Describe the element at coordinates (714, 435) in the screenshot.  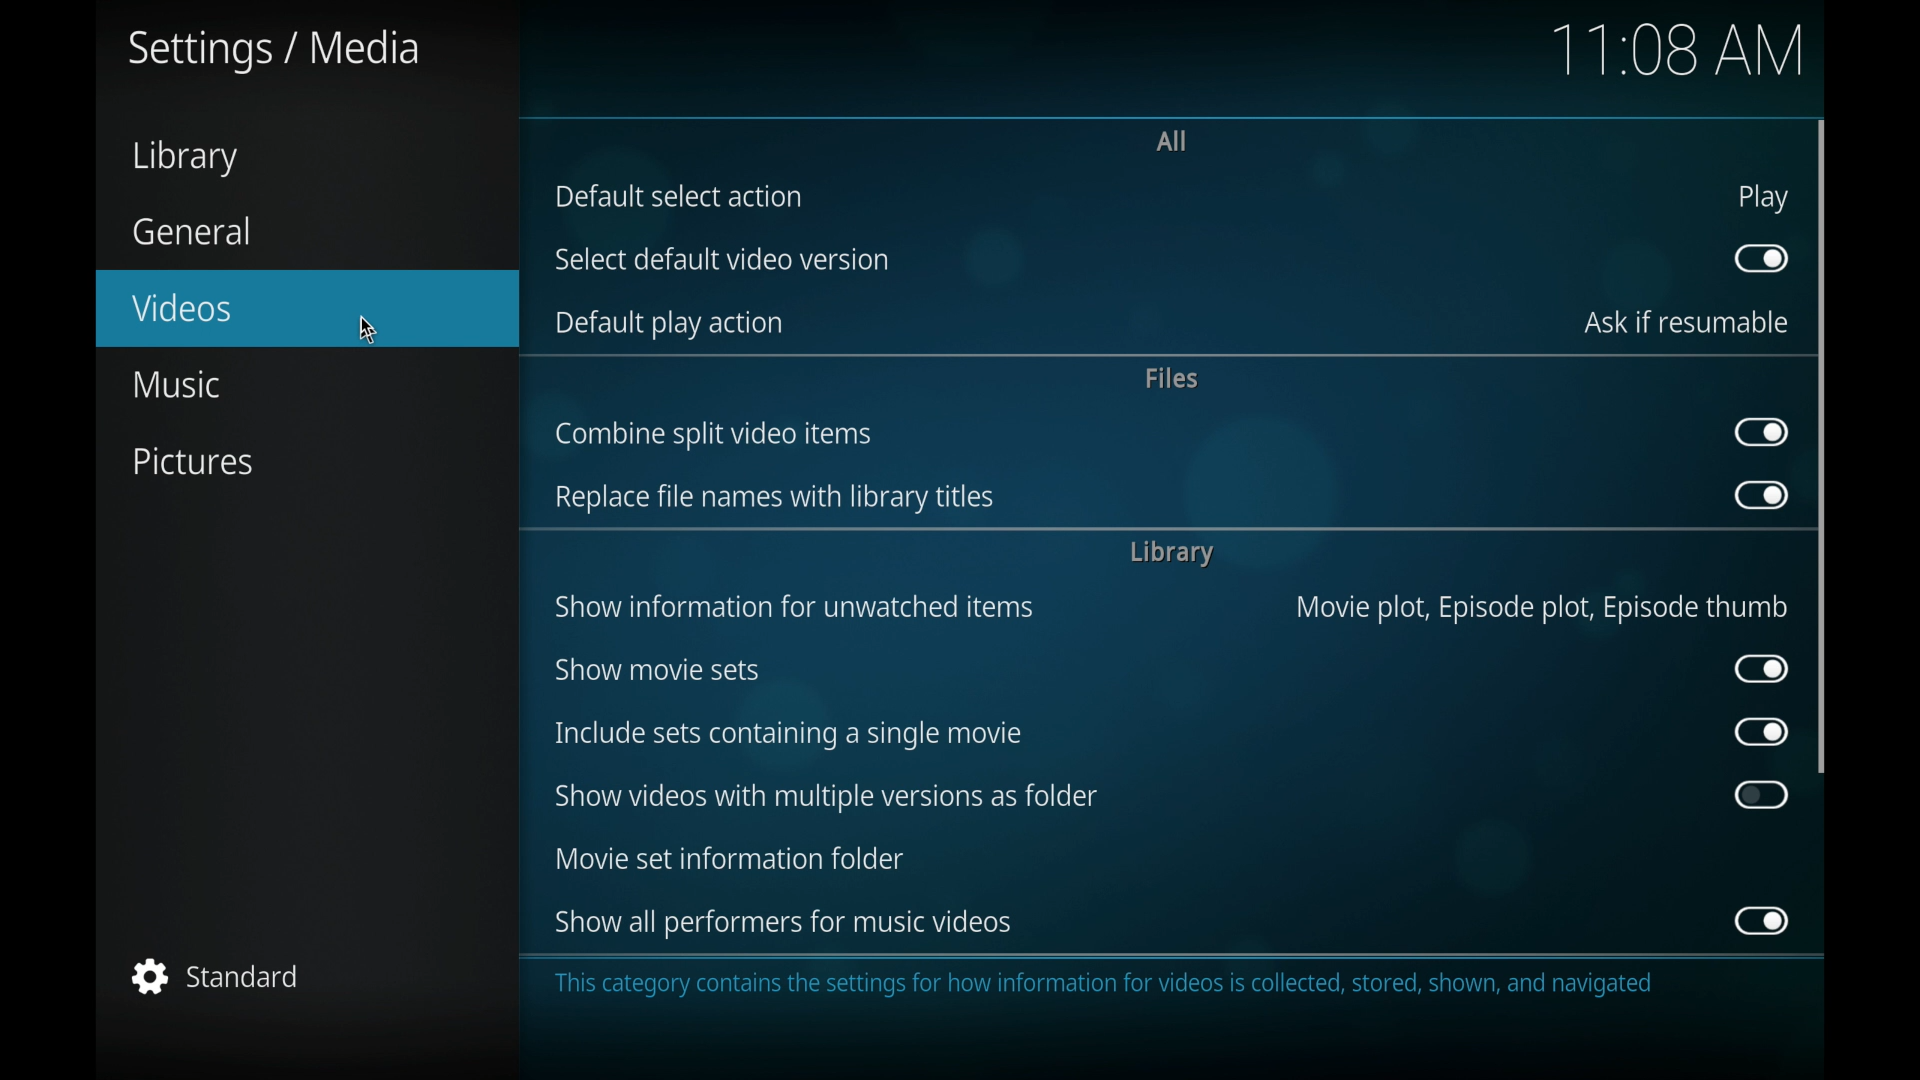
I see `combine split video items` at that location.